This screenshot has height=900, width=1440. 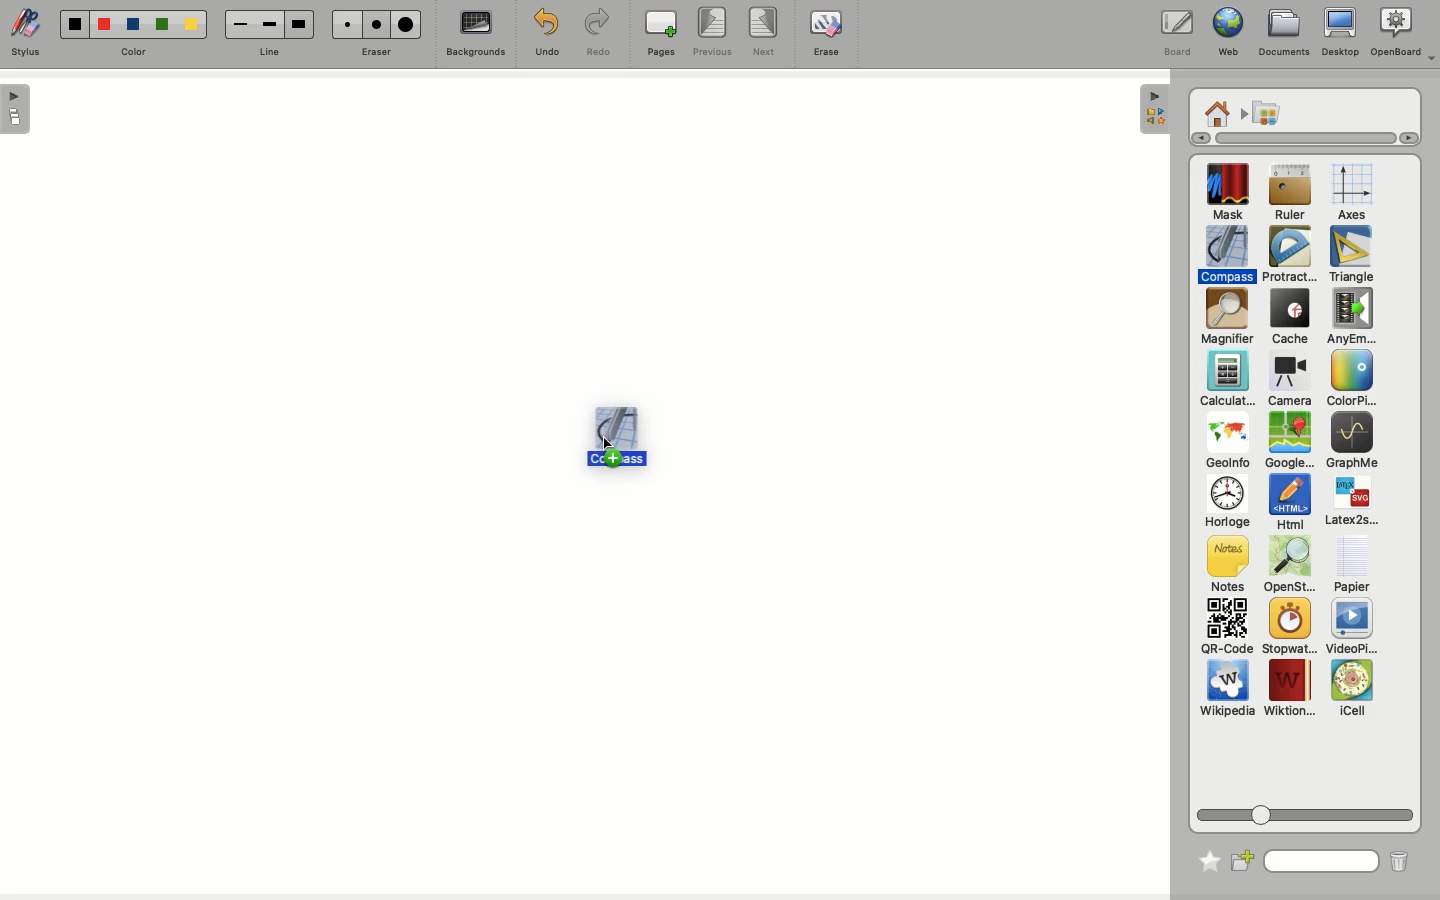 I want to click on line1, so click(x=239, y=23).